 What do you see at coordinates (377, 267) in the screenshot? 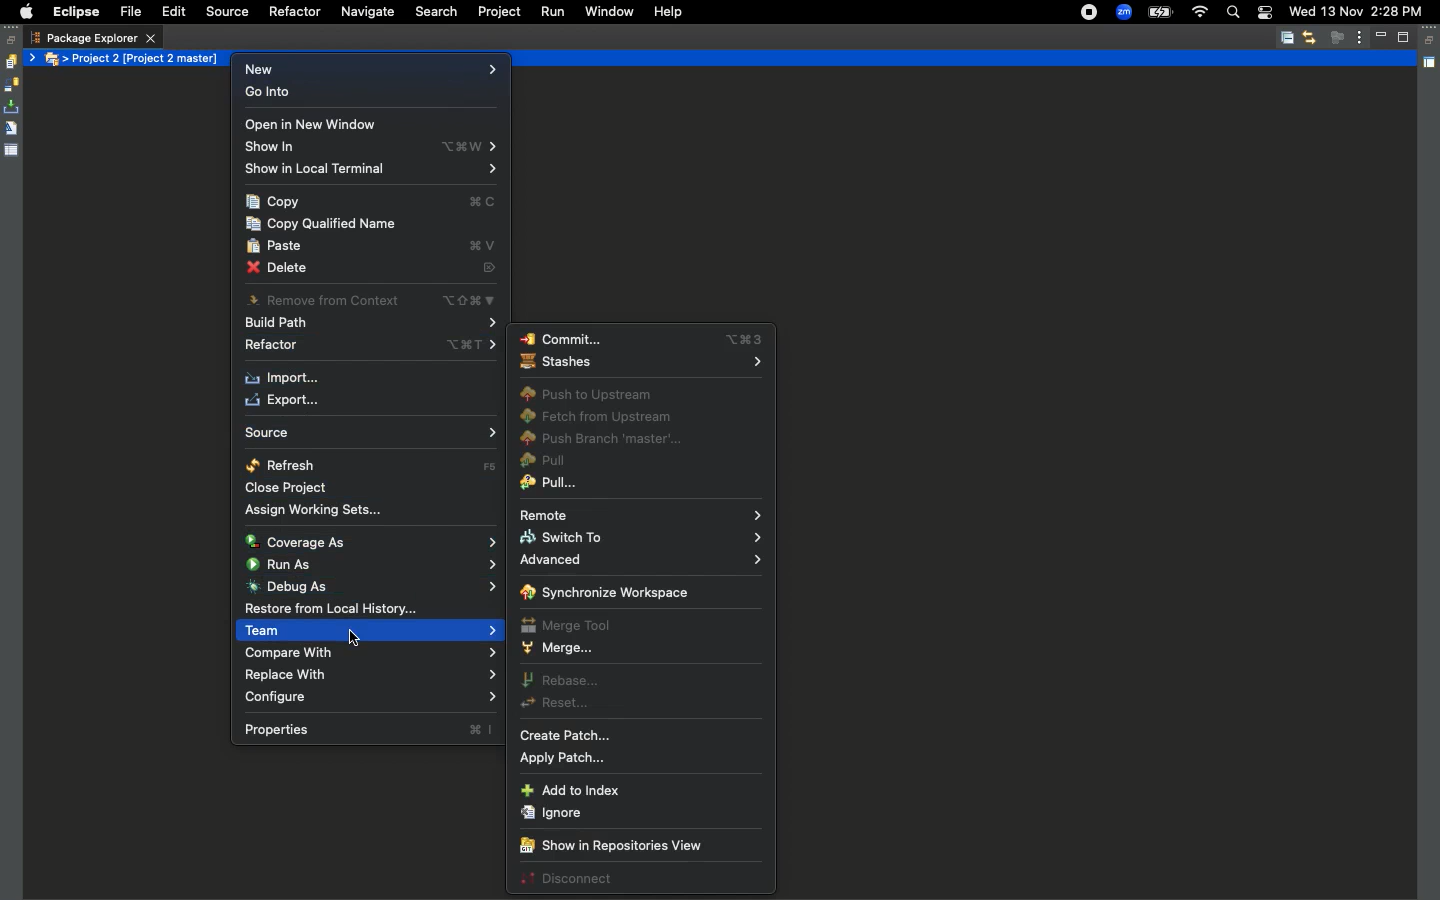
I see `Delete` at bounding box center [377, 267].